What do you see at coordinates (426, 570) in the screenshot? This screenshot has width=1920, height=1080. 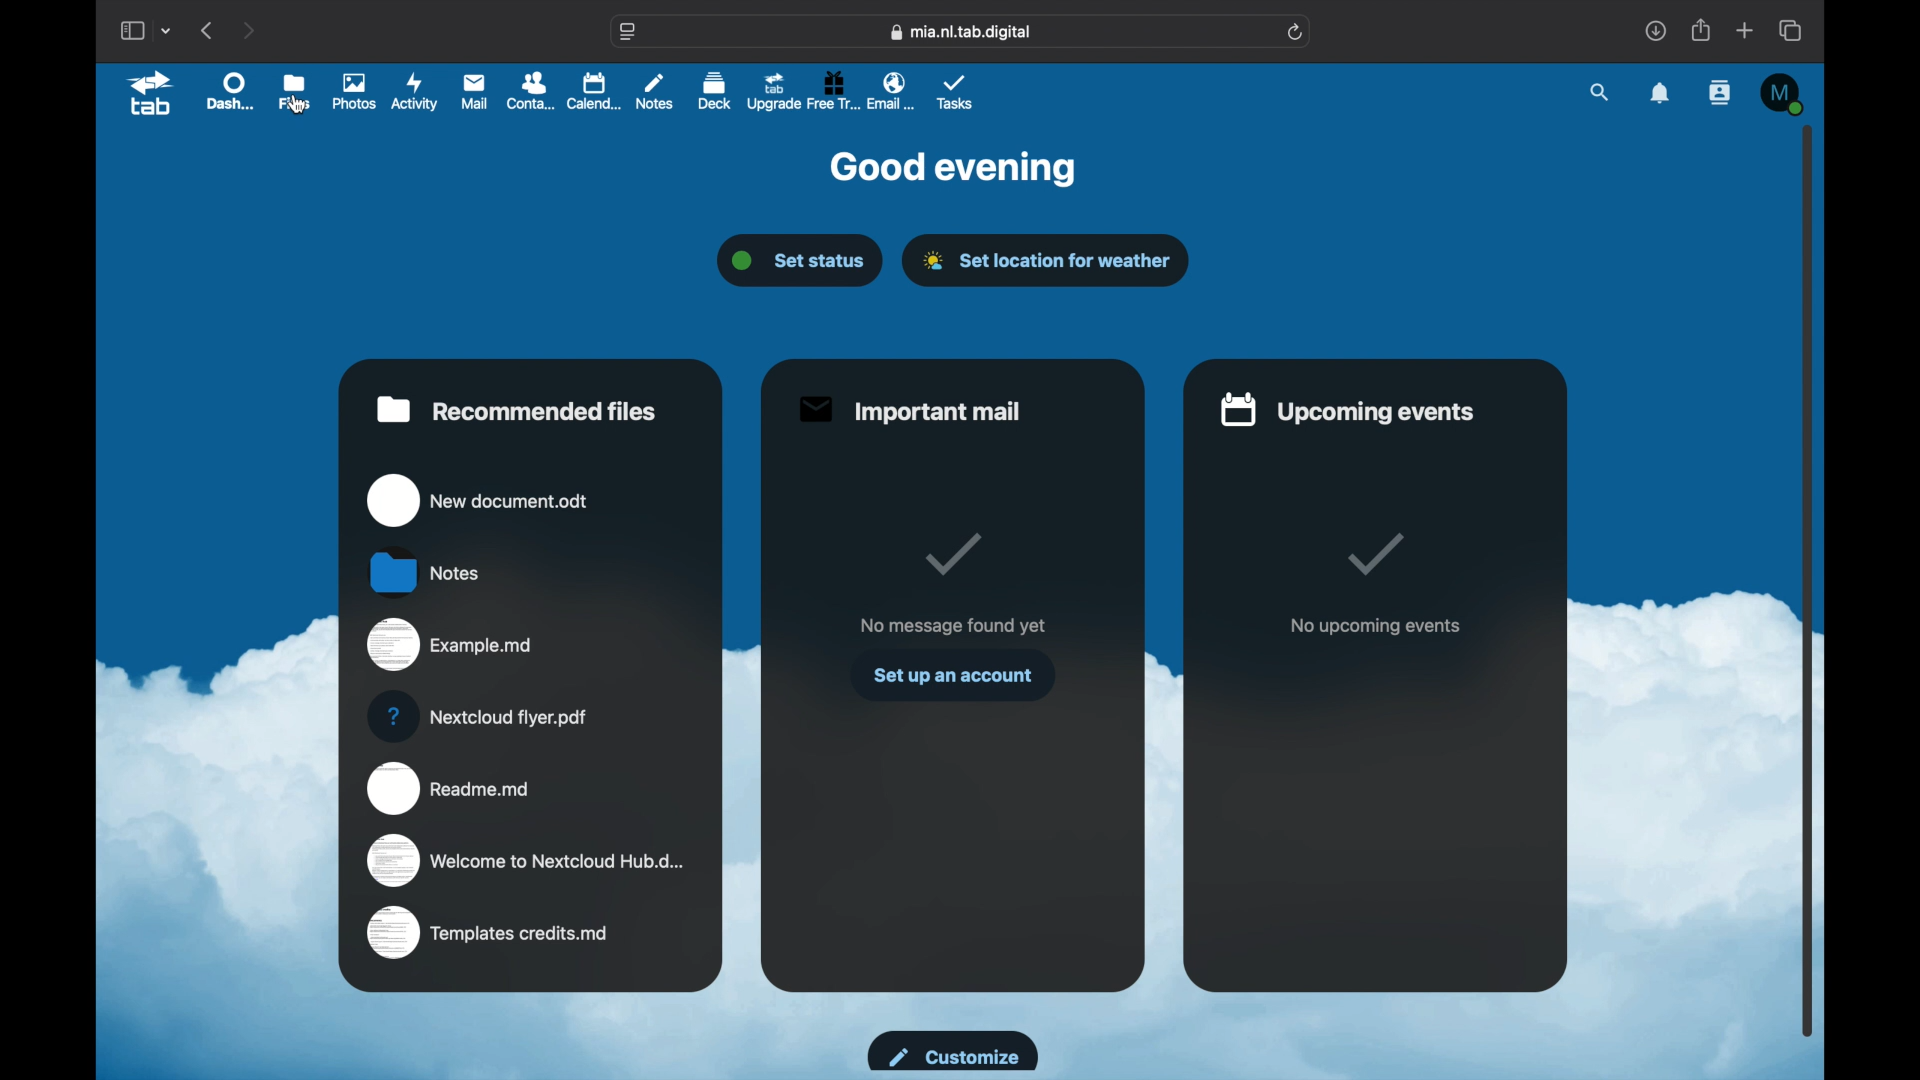 I see `notes` at bounding box center [426, 570].